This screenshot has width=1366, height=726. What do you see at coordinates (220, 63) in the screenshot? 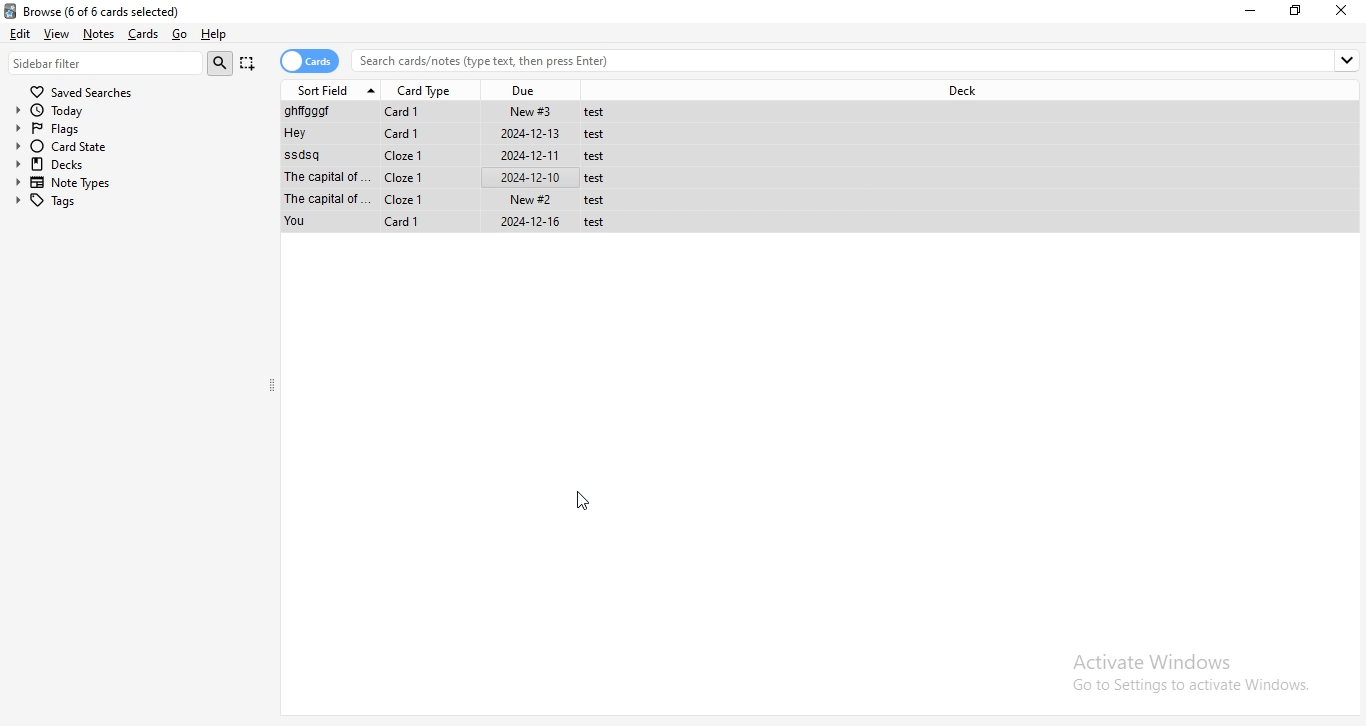
I see `search` at bounding box center [220, 63].